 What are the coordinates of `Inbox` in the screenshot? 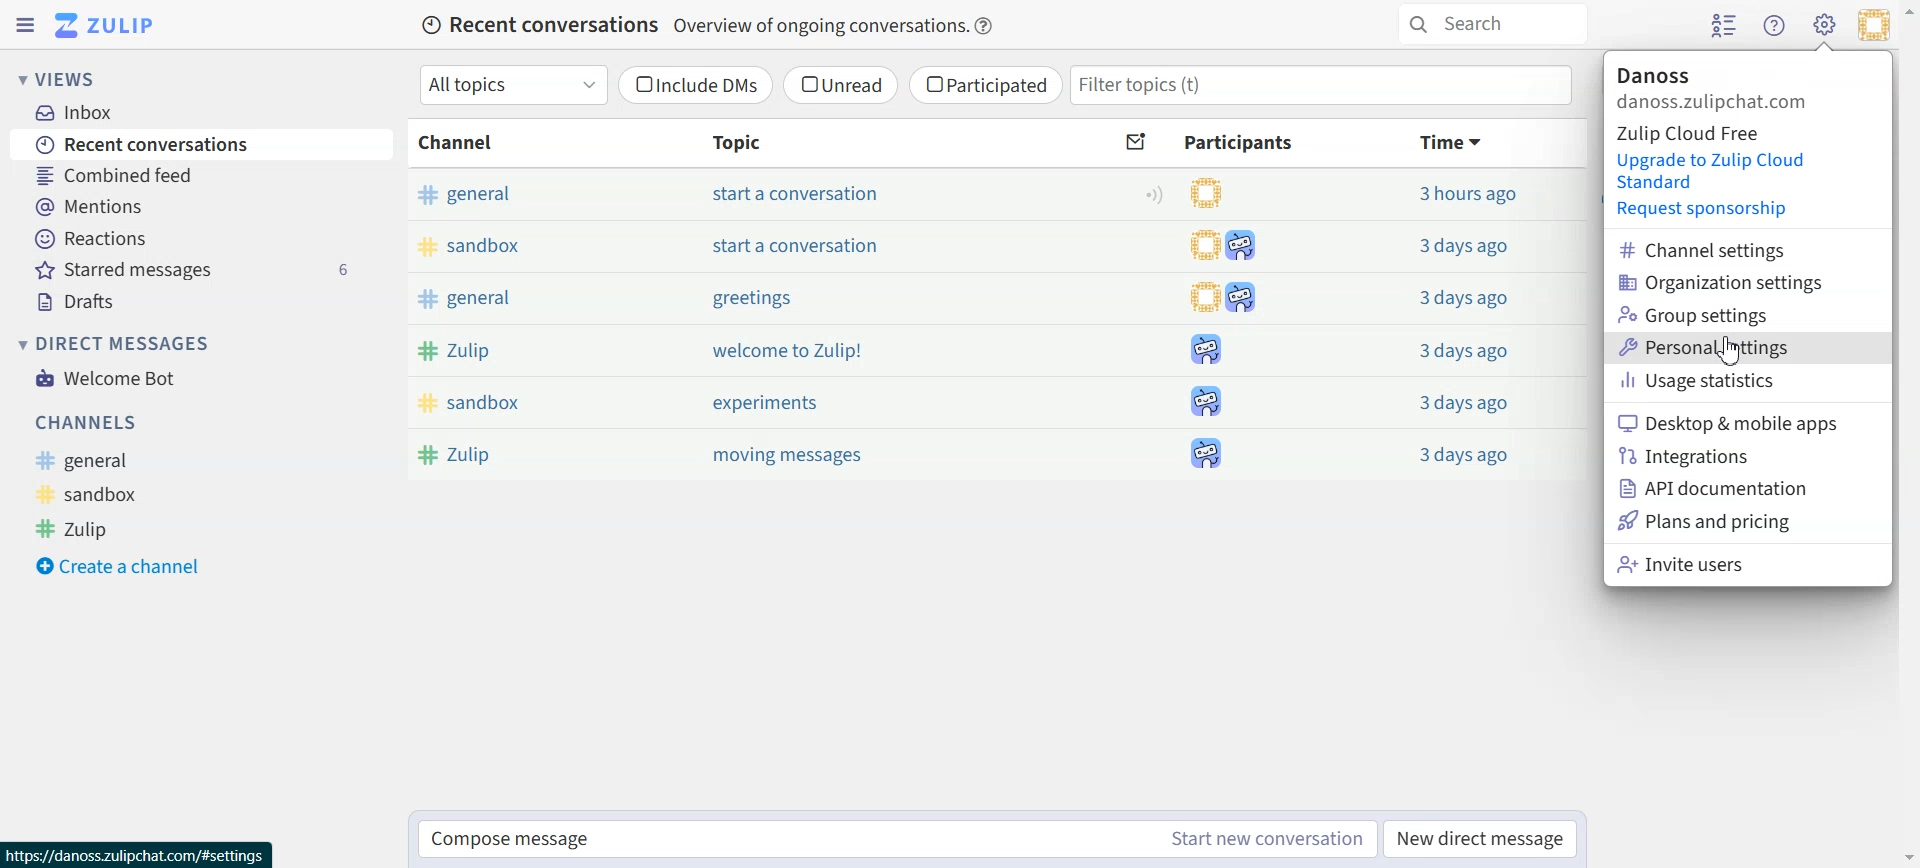 It's located at (103, 113).